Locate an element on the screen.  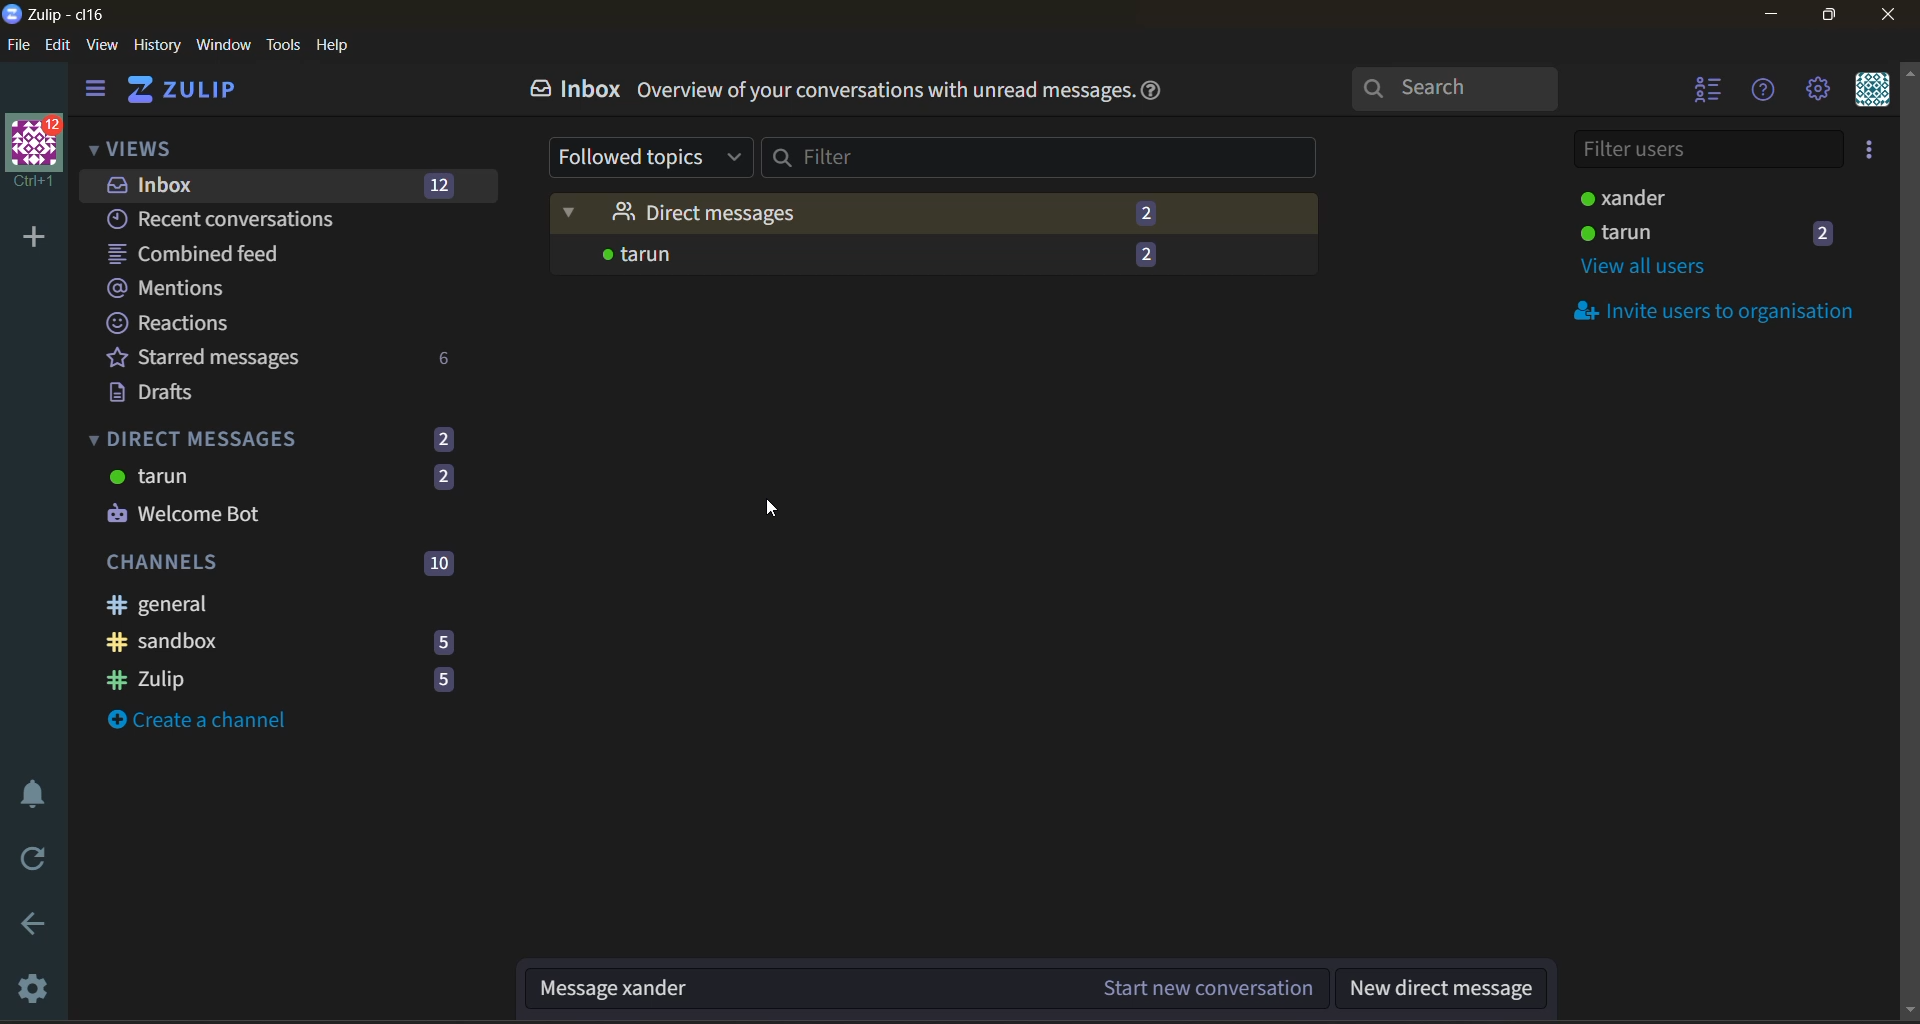
window is located at coordinates (225, 47).